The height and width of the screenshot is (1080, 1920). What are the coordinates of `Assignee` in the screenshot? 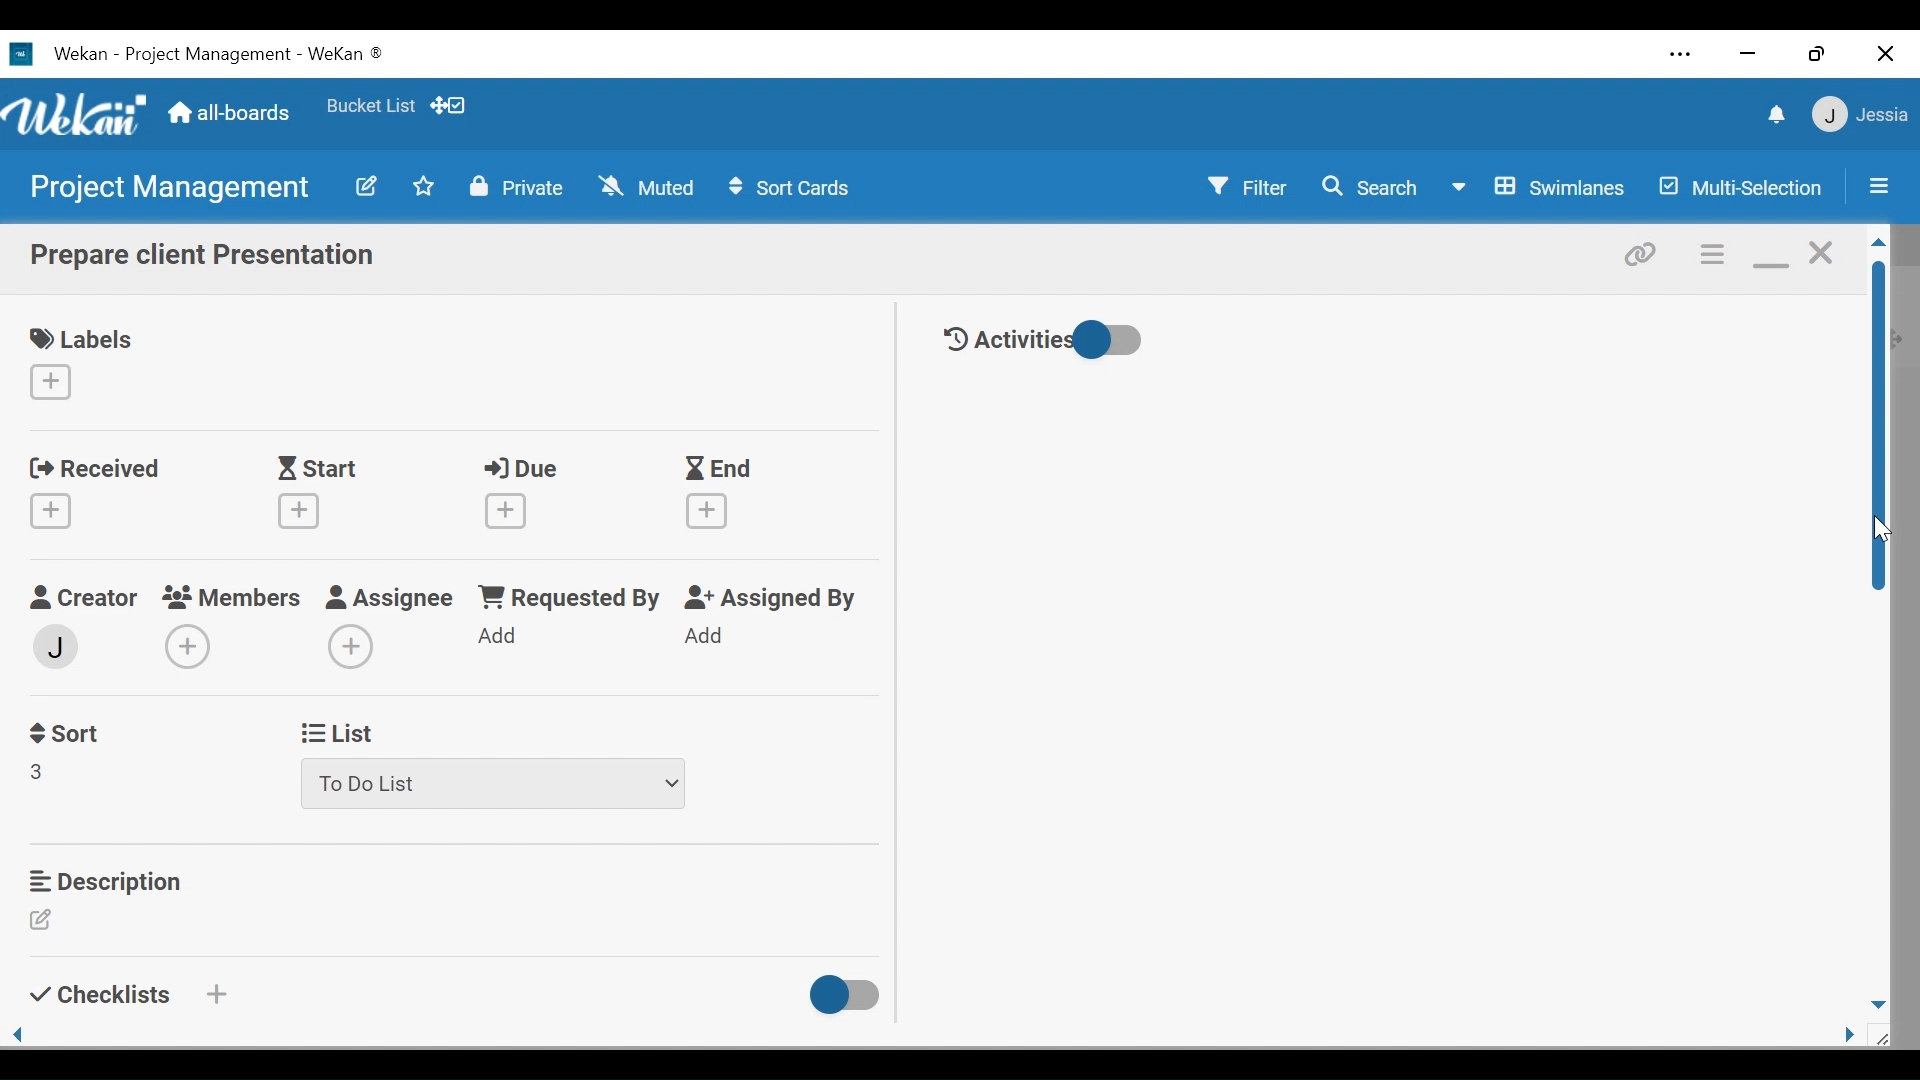 It's located at (388, 598).